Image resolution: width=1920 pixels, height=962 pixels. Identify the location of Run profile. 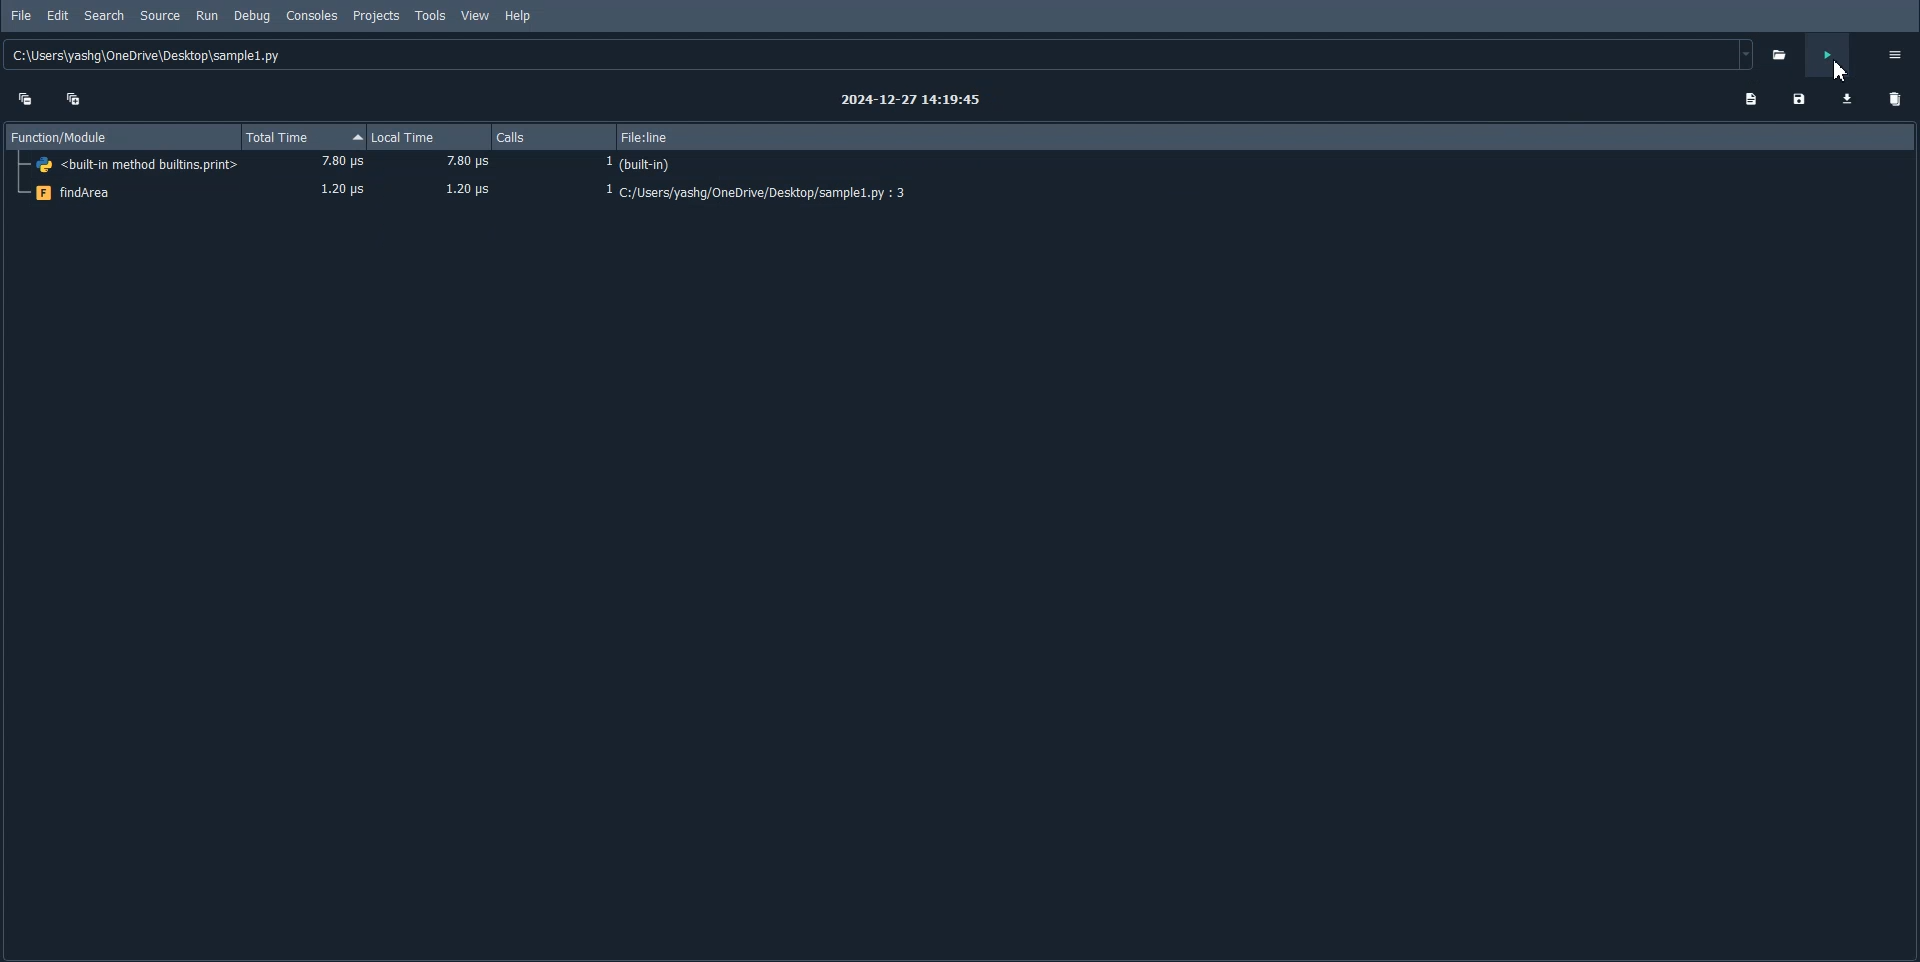
(1828, 55).